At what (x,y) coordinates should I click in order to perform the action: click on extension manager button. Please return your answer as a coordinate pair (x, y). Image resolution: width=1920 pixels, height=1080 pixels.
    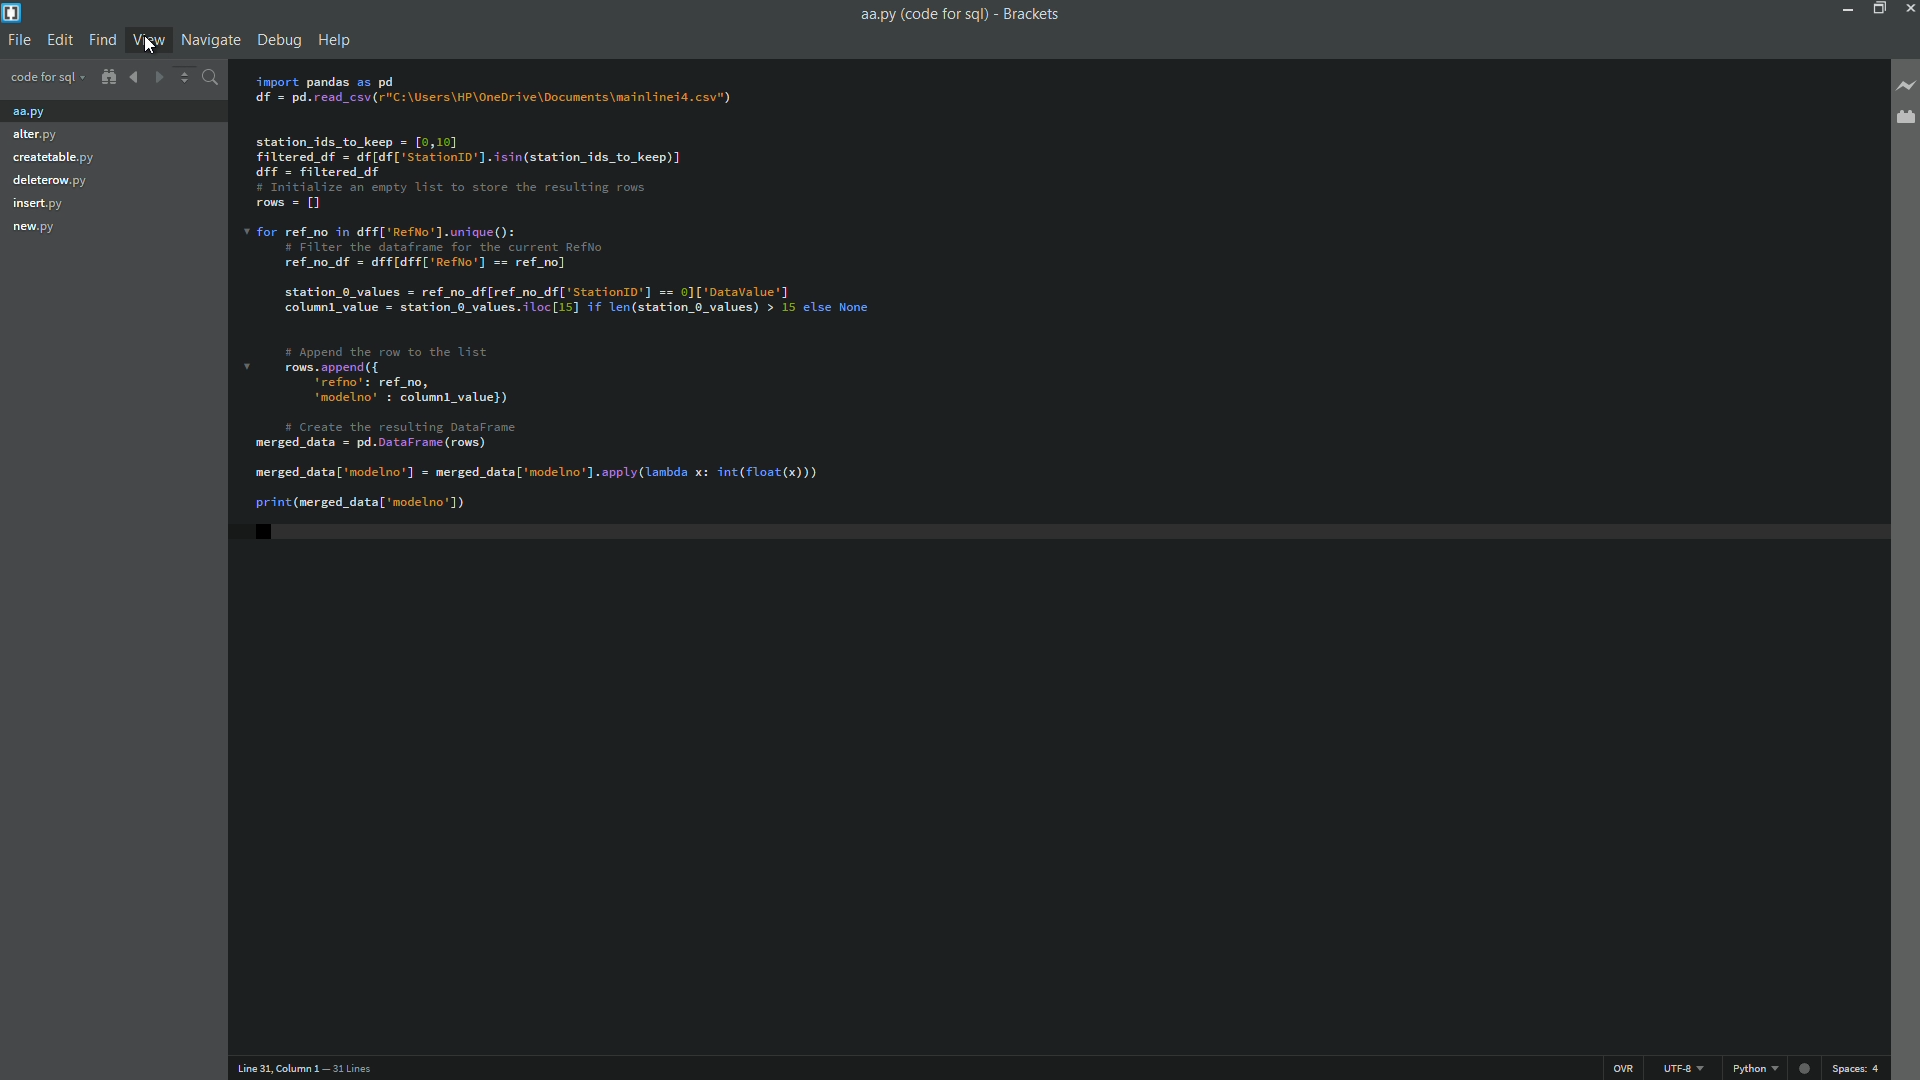
    Looking at the image, I should click on (1907, 119).